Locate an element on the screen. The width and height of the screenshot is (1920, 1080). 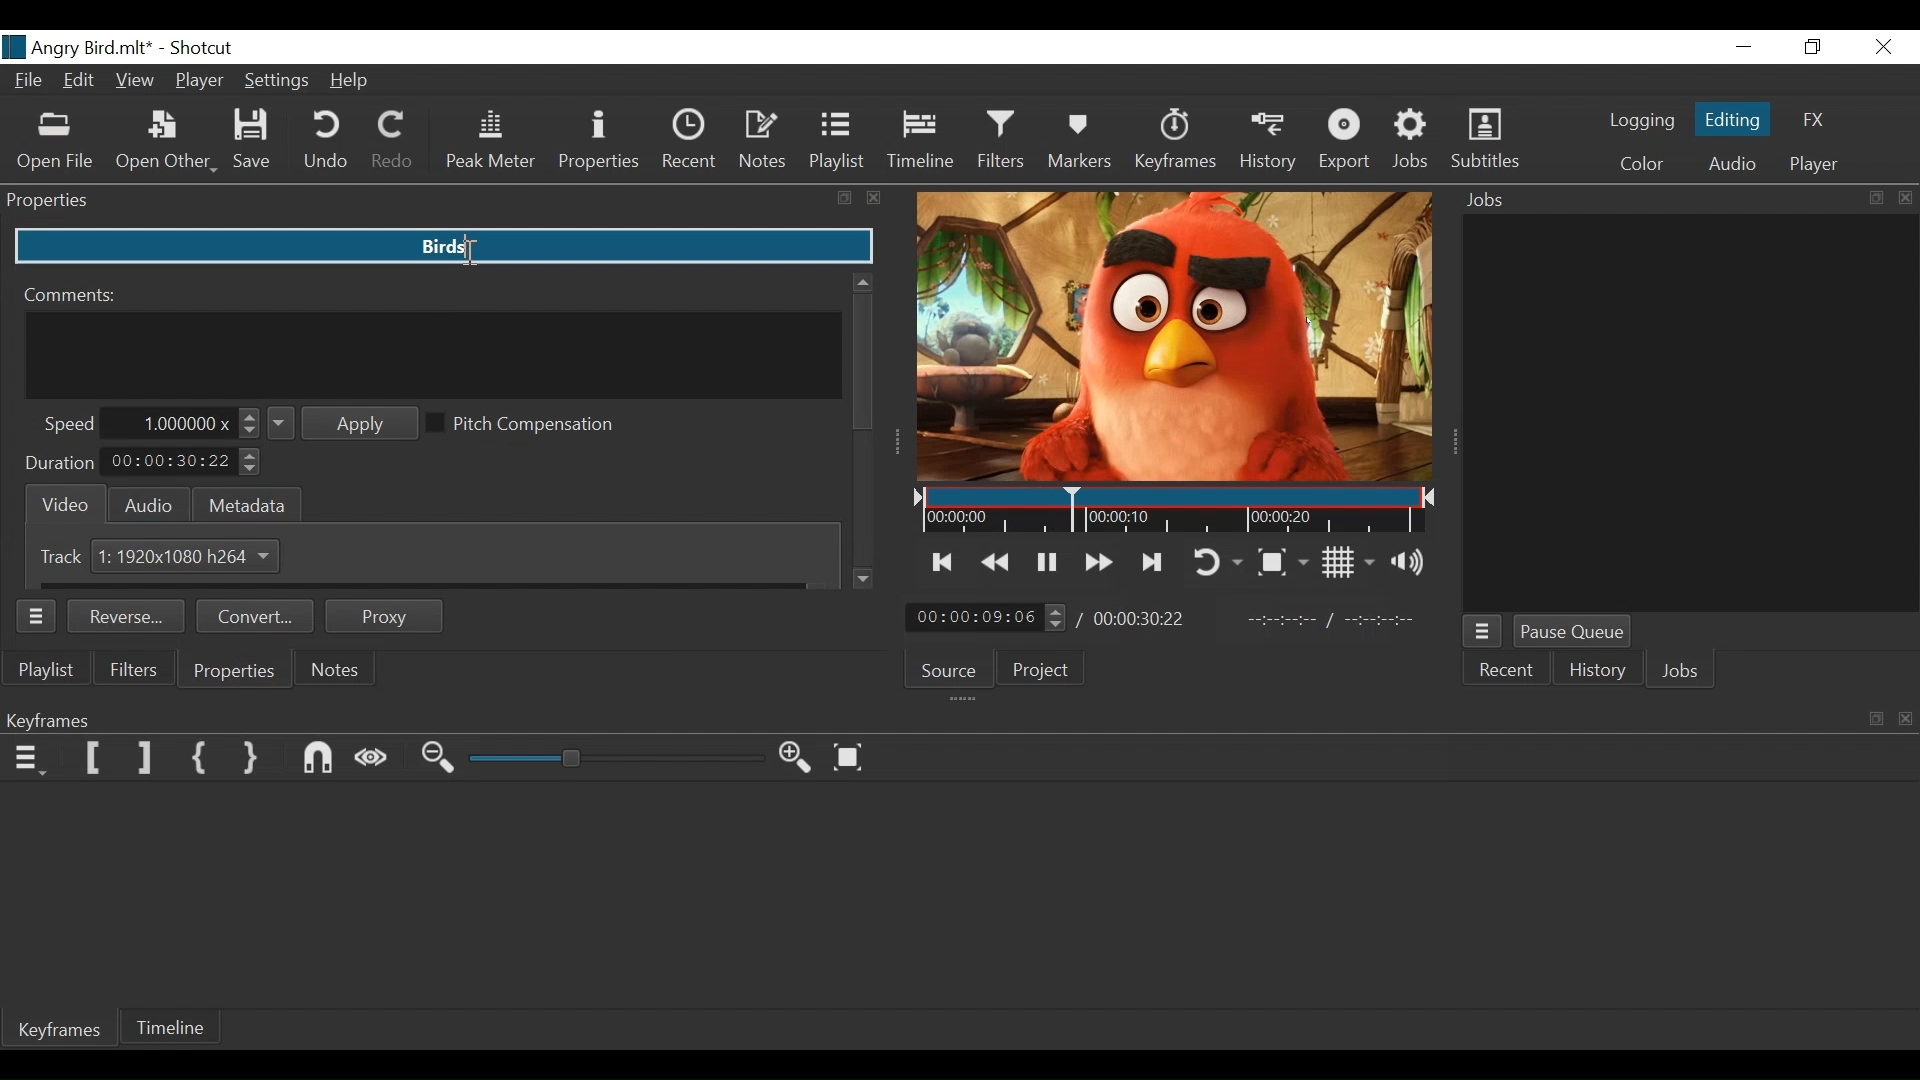
Scroll down is located at coordinates (865, 579).